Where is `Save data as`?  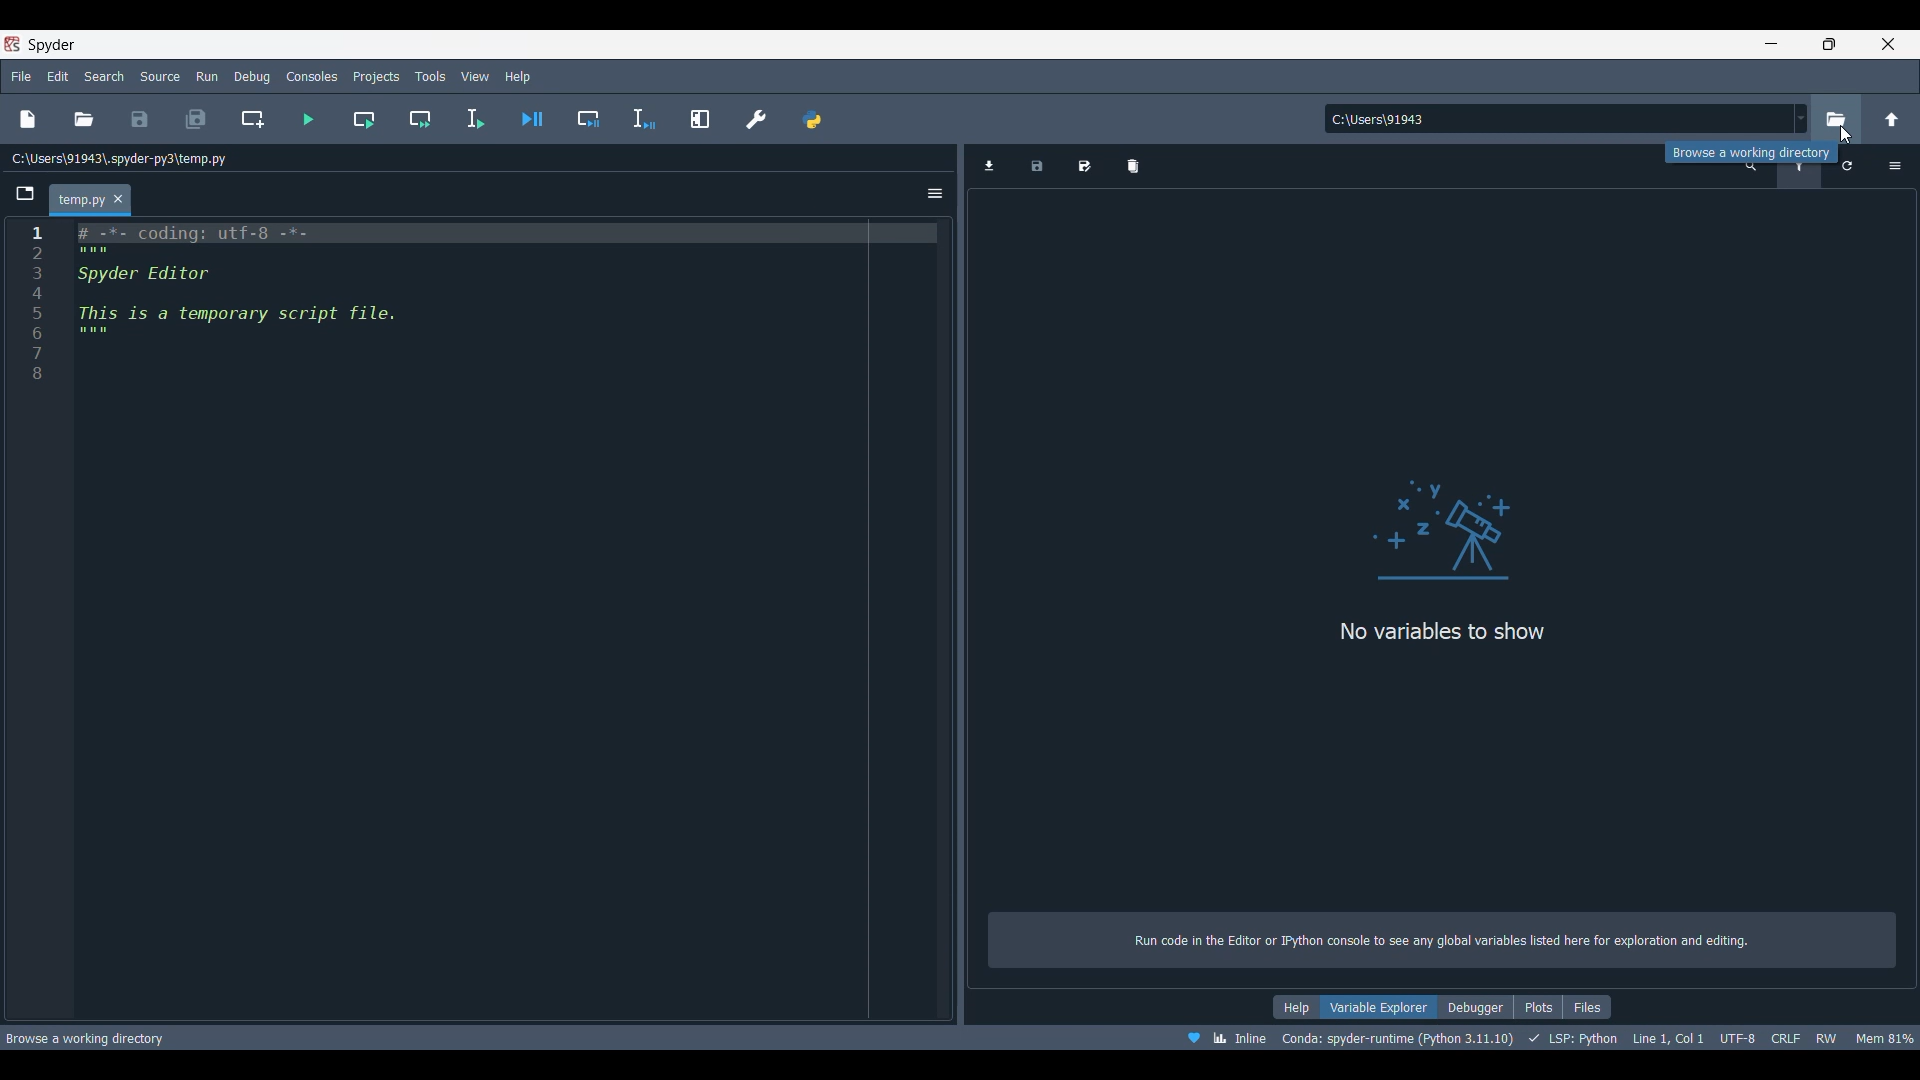
Save data as is located at coordinates (1084, 166).